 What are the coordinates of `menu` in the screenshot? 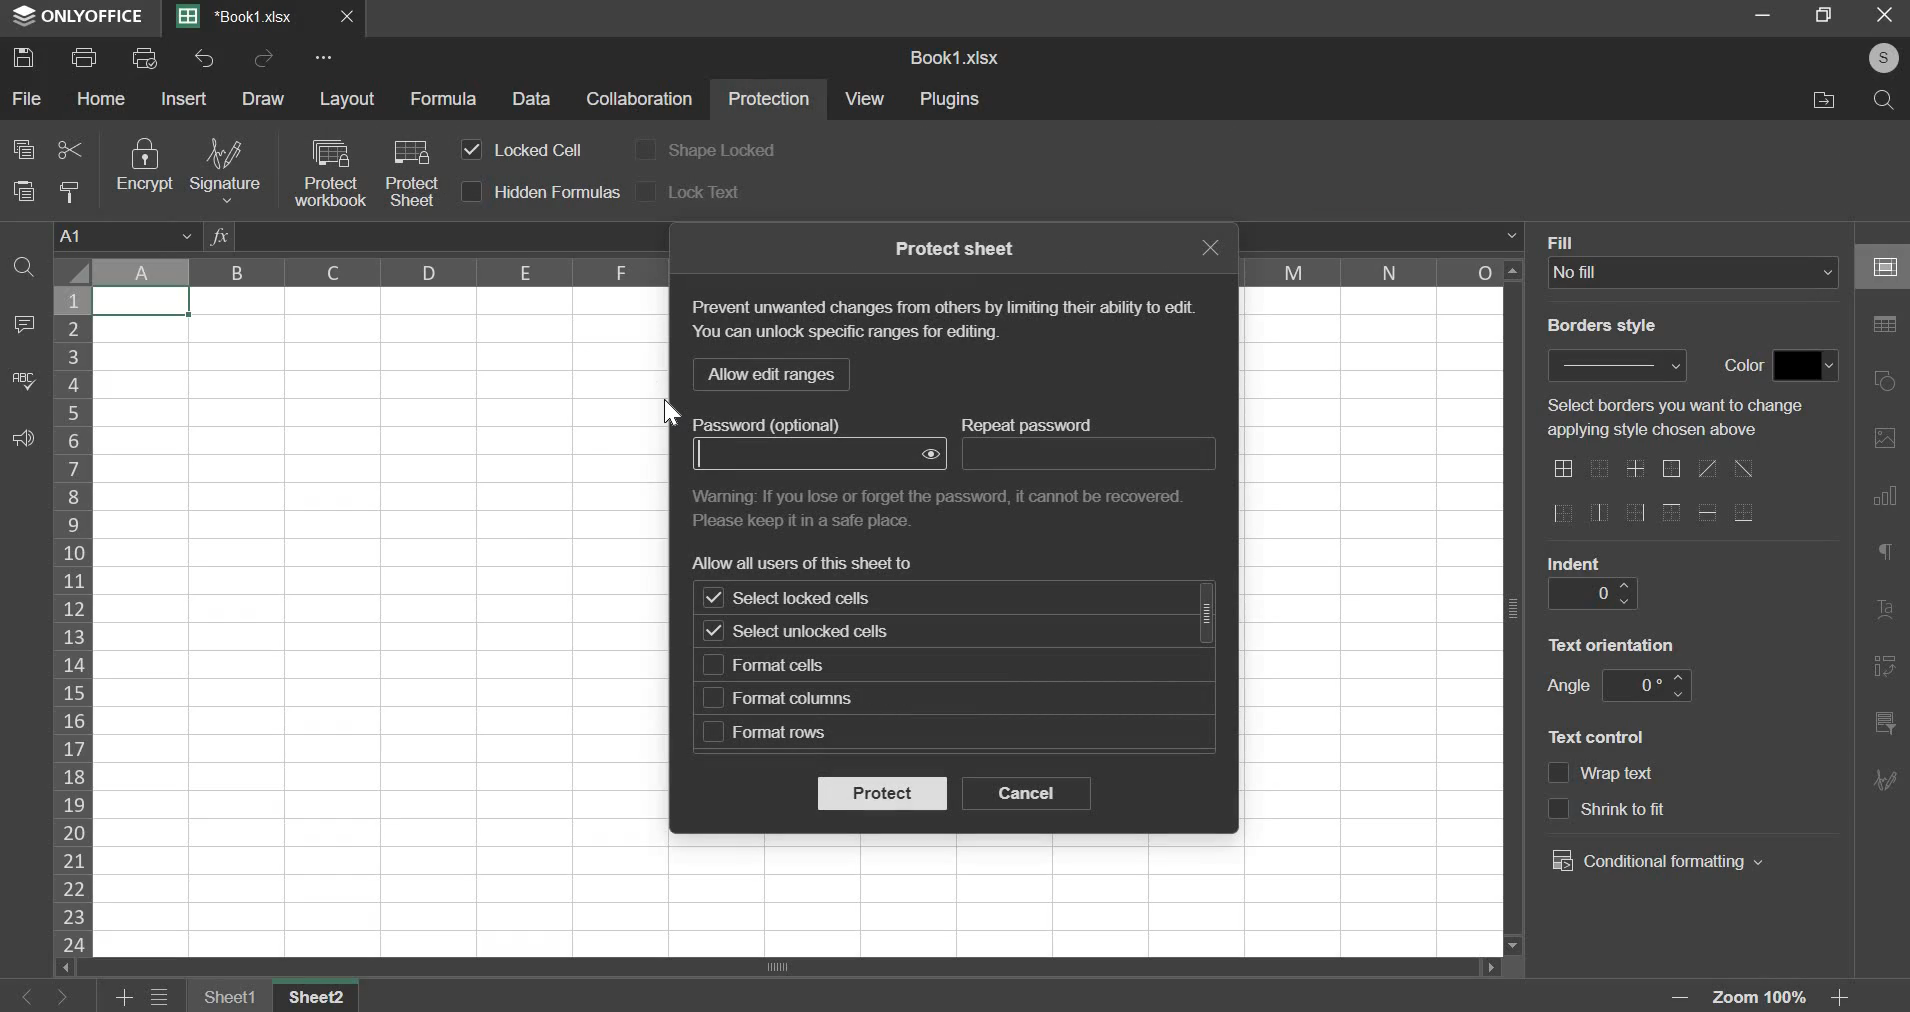 It's located at (160, 998).